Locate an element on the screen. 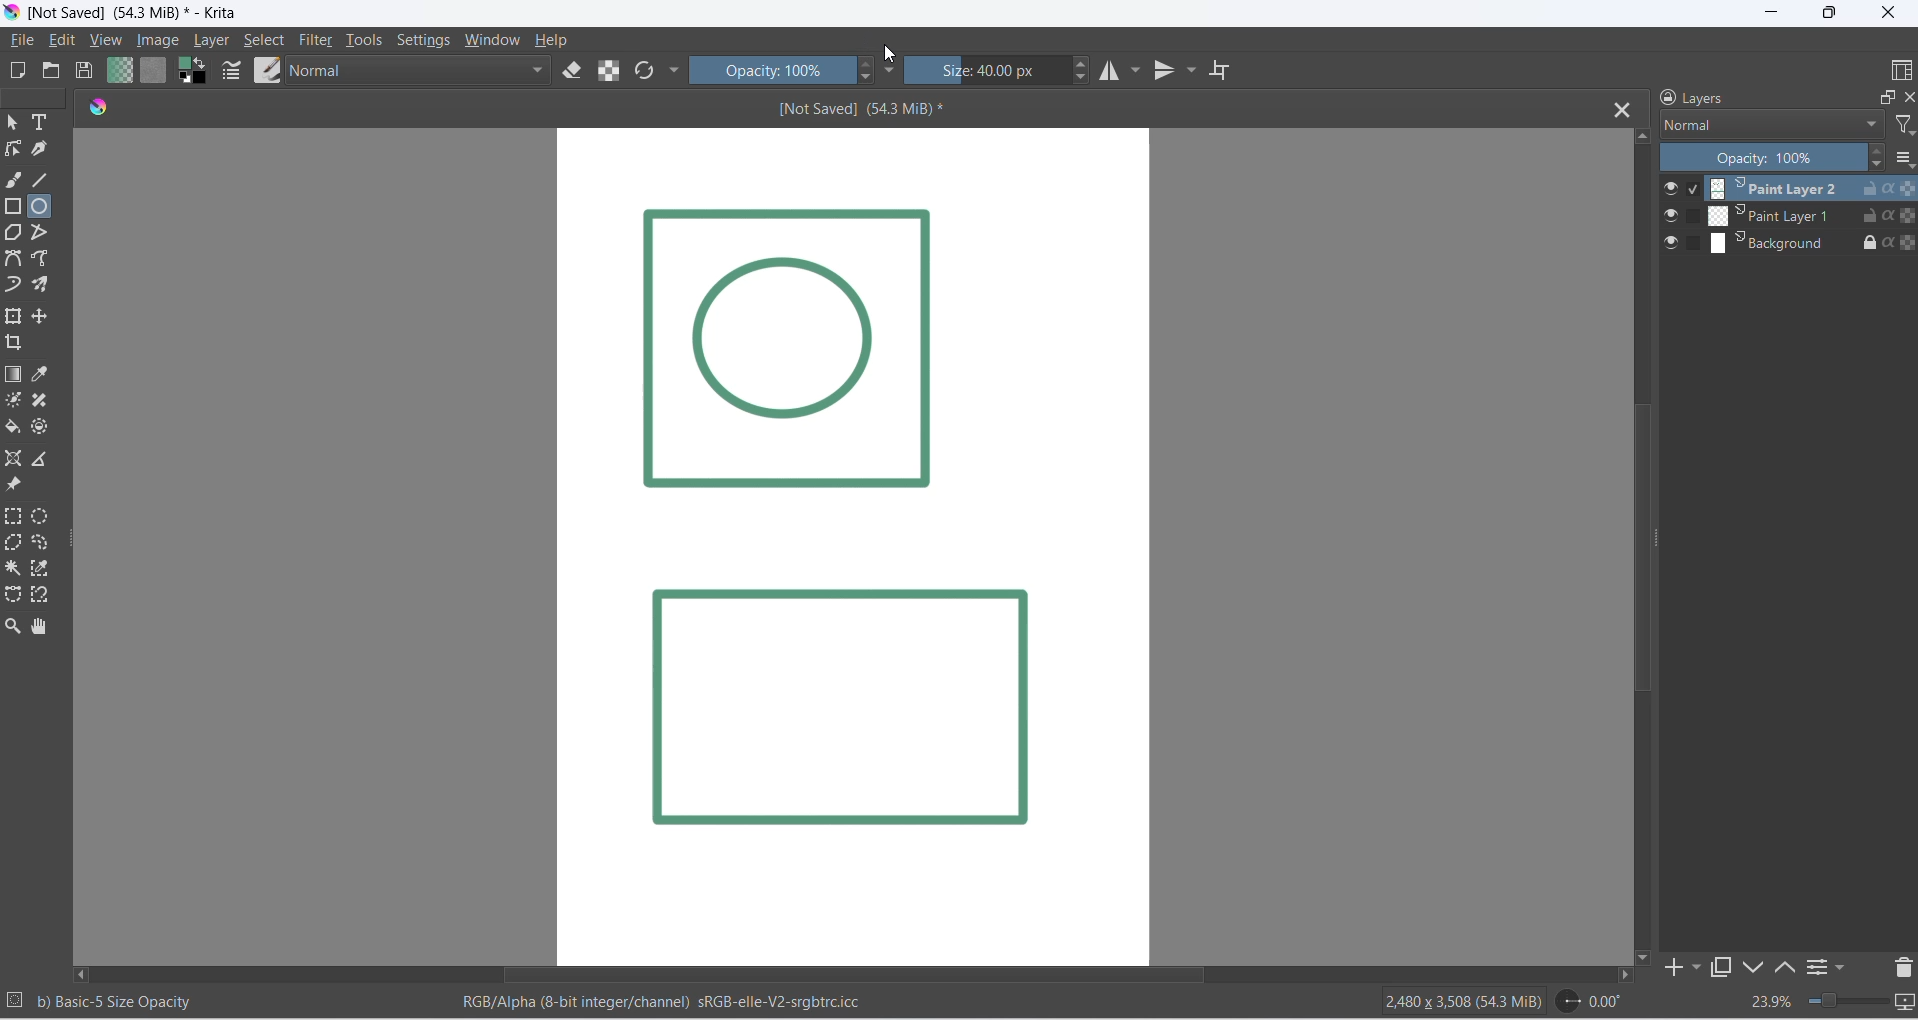 This screenshot has width=1918, height=1020. move a layer is located at coordinates (46, 316).